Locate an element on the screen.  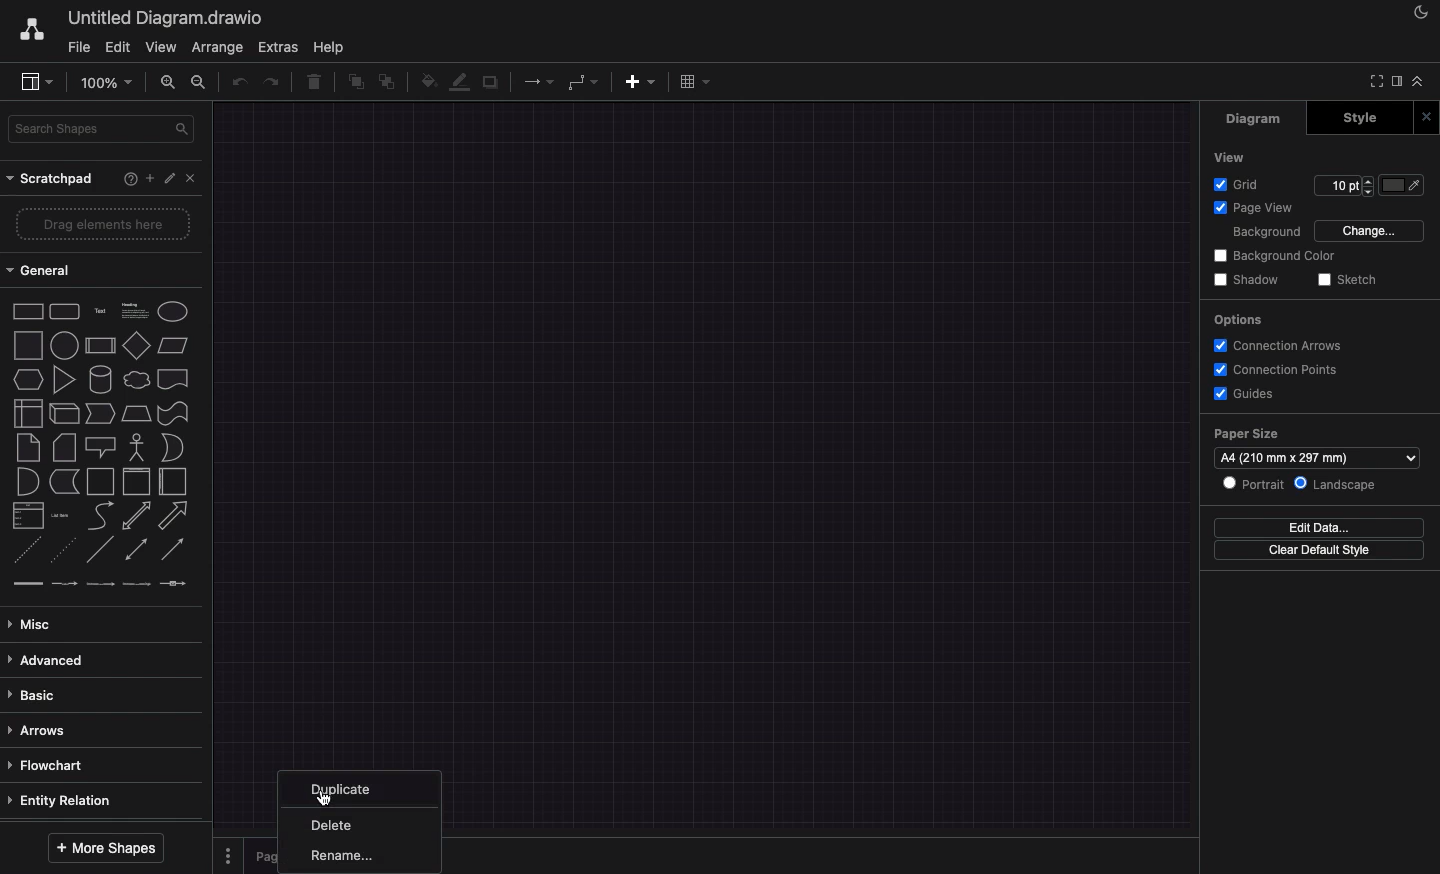
cylinder is located at coordinates (101, 380).